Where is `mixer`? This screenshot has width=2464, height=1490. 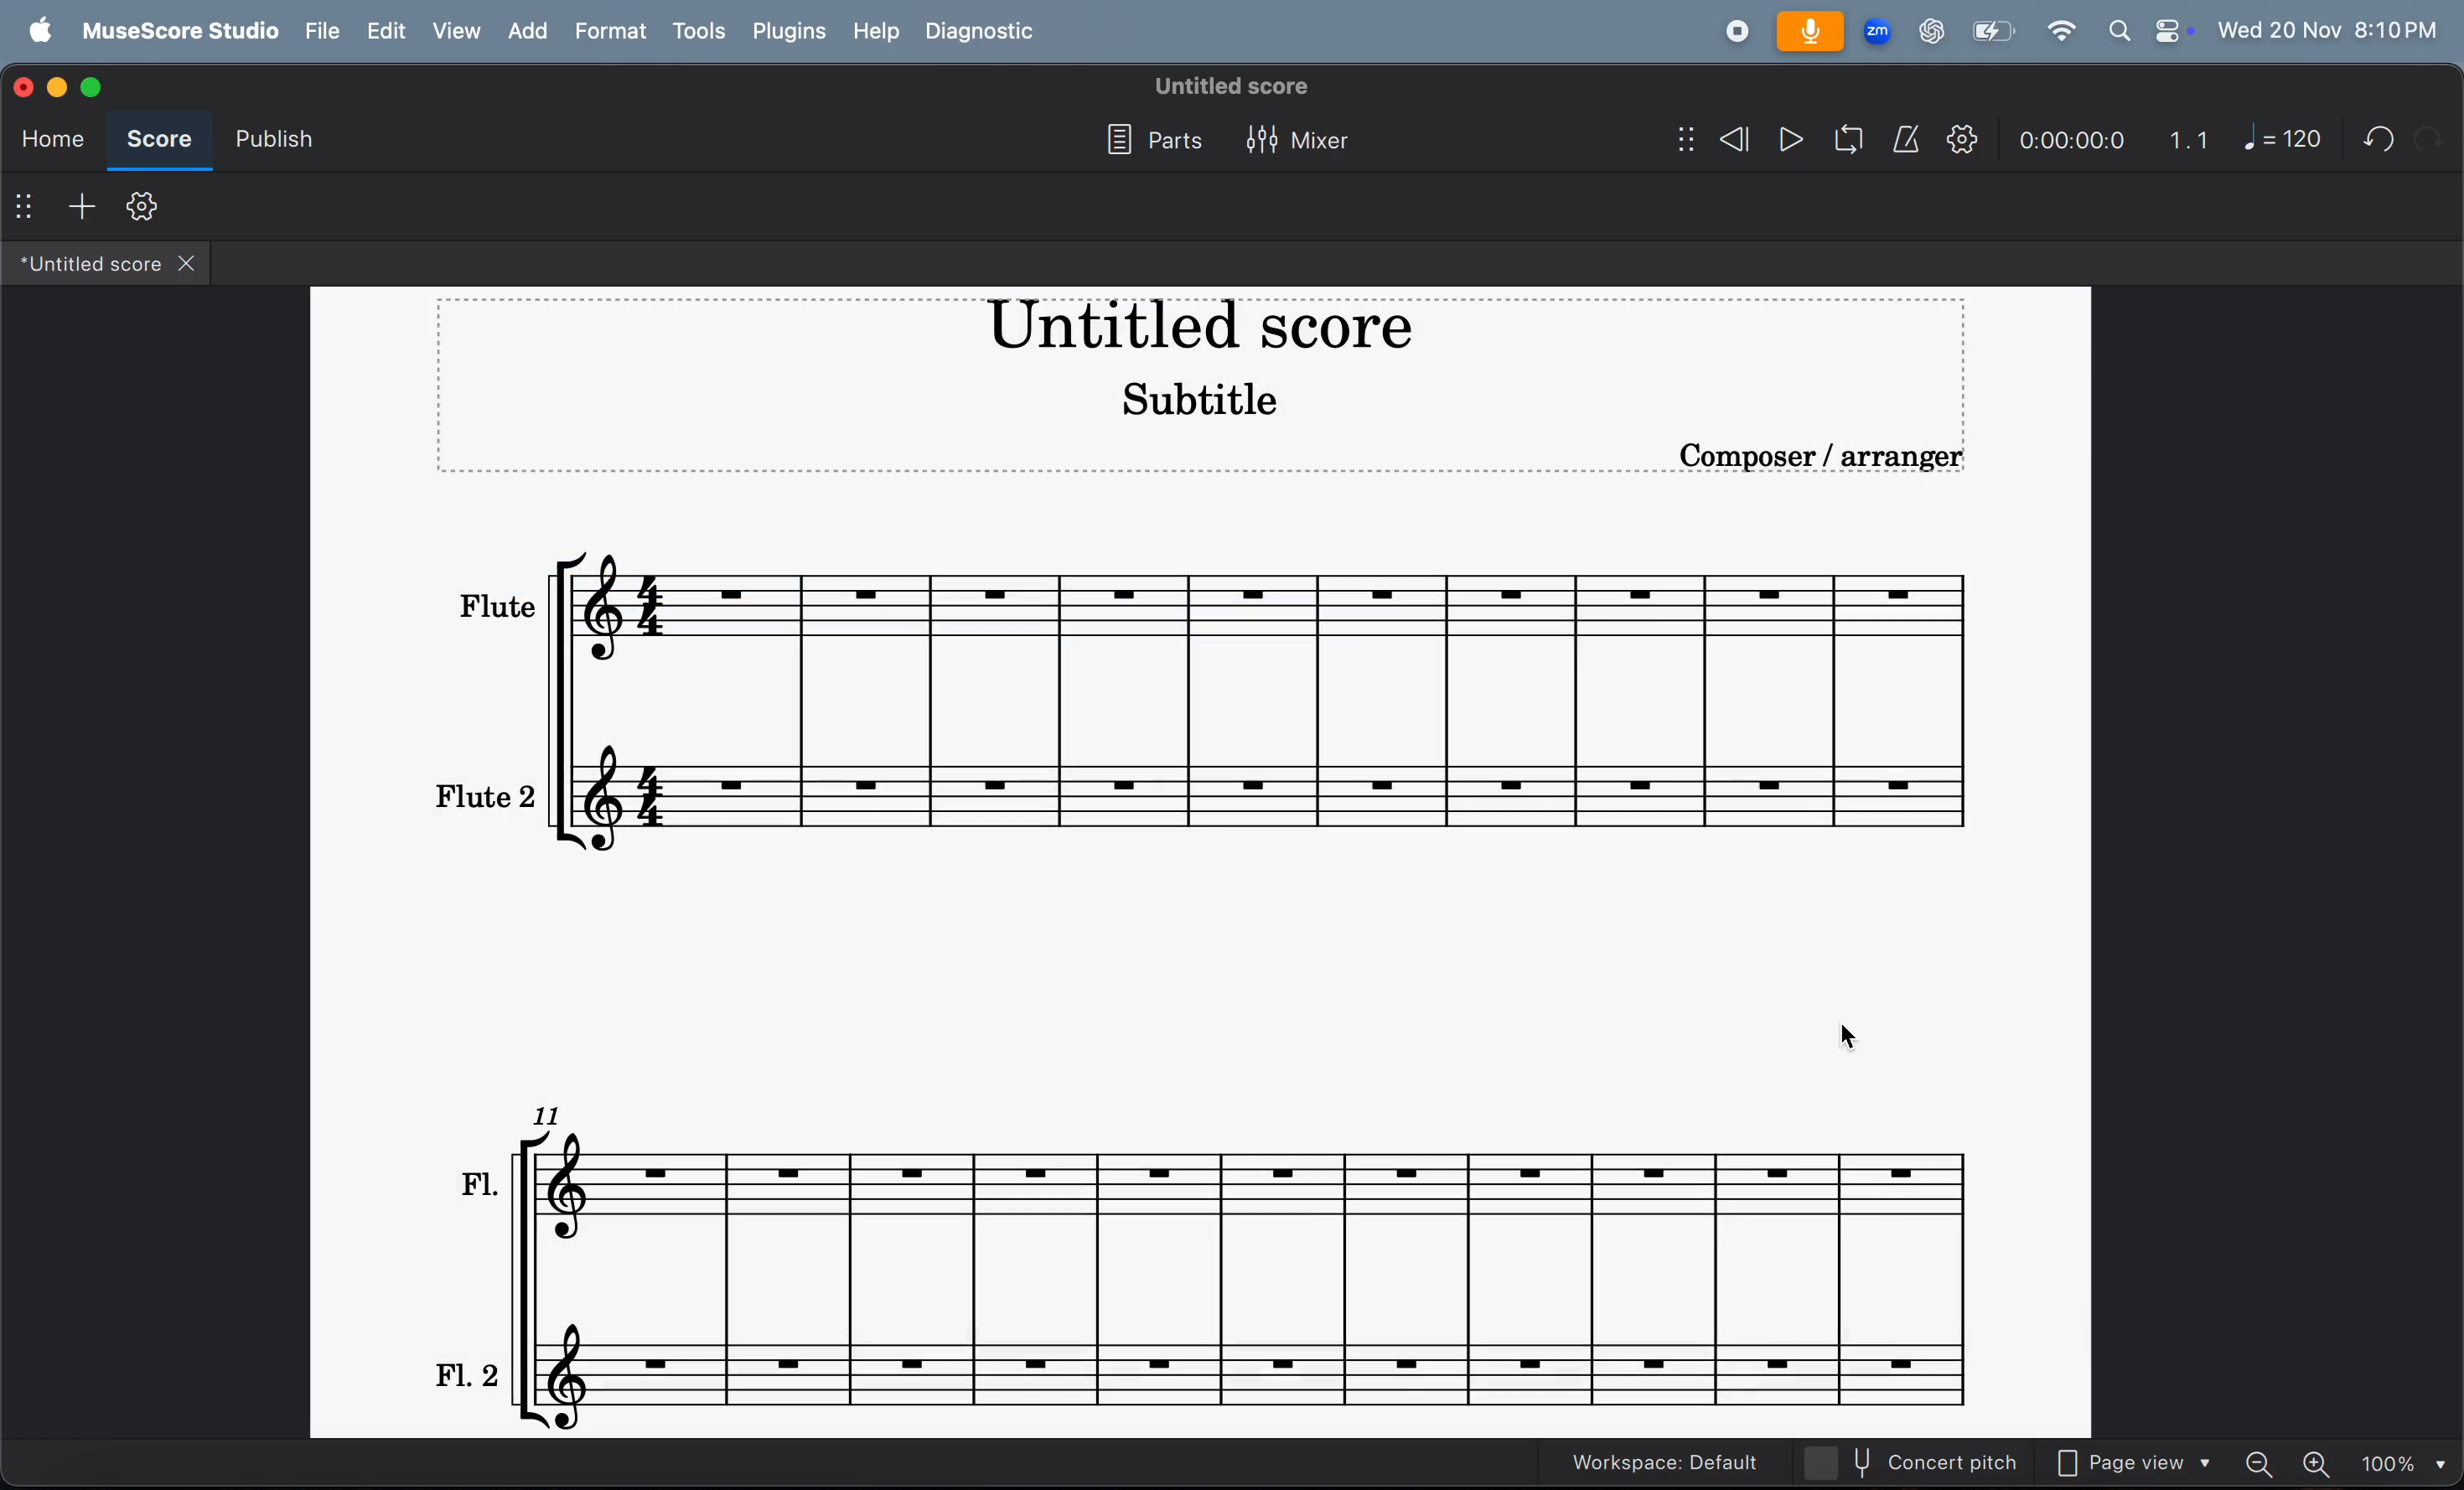 mixer is located at coordinates (1293, 136).